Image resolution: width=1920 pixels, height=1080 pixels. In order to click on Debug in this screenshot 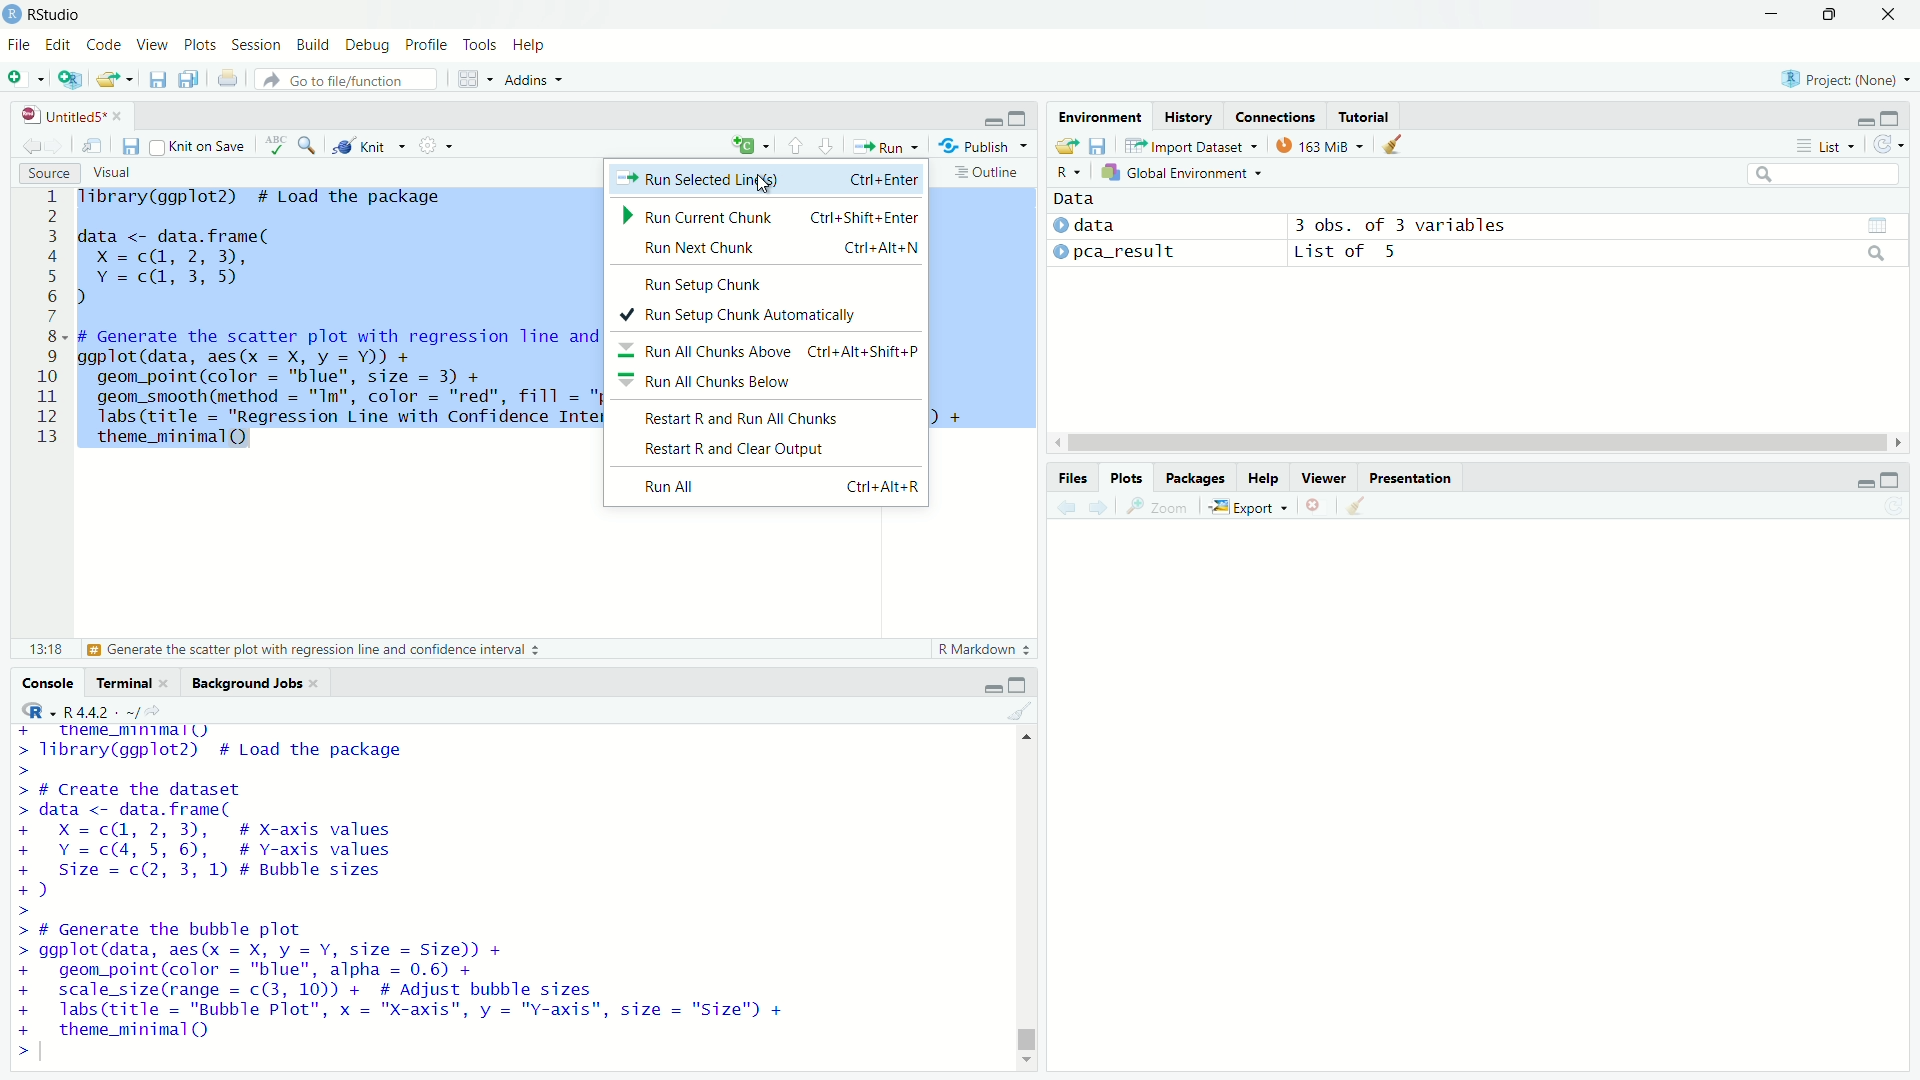, I will do `click(367, 45)`.